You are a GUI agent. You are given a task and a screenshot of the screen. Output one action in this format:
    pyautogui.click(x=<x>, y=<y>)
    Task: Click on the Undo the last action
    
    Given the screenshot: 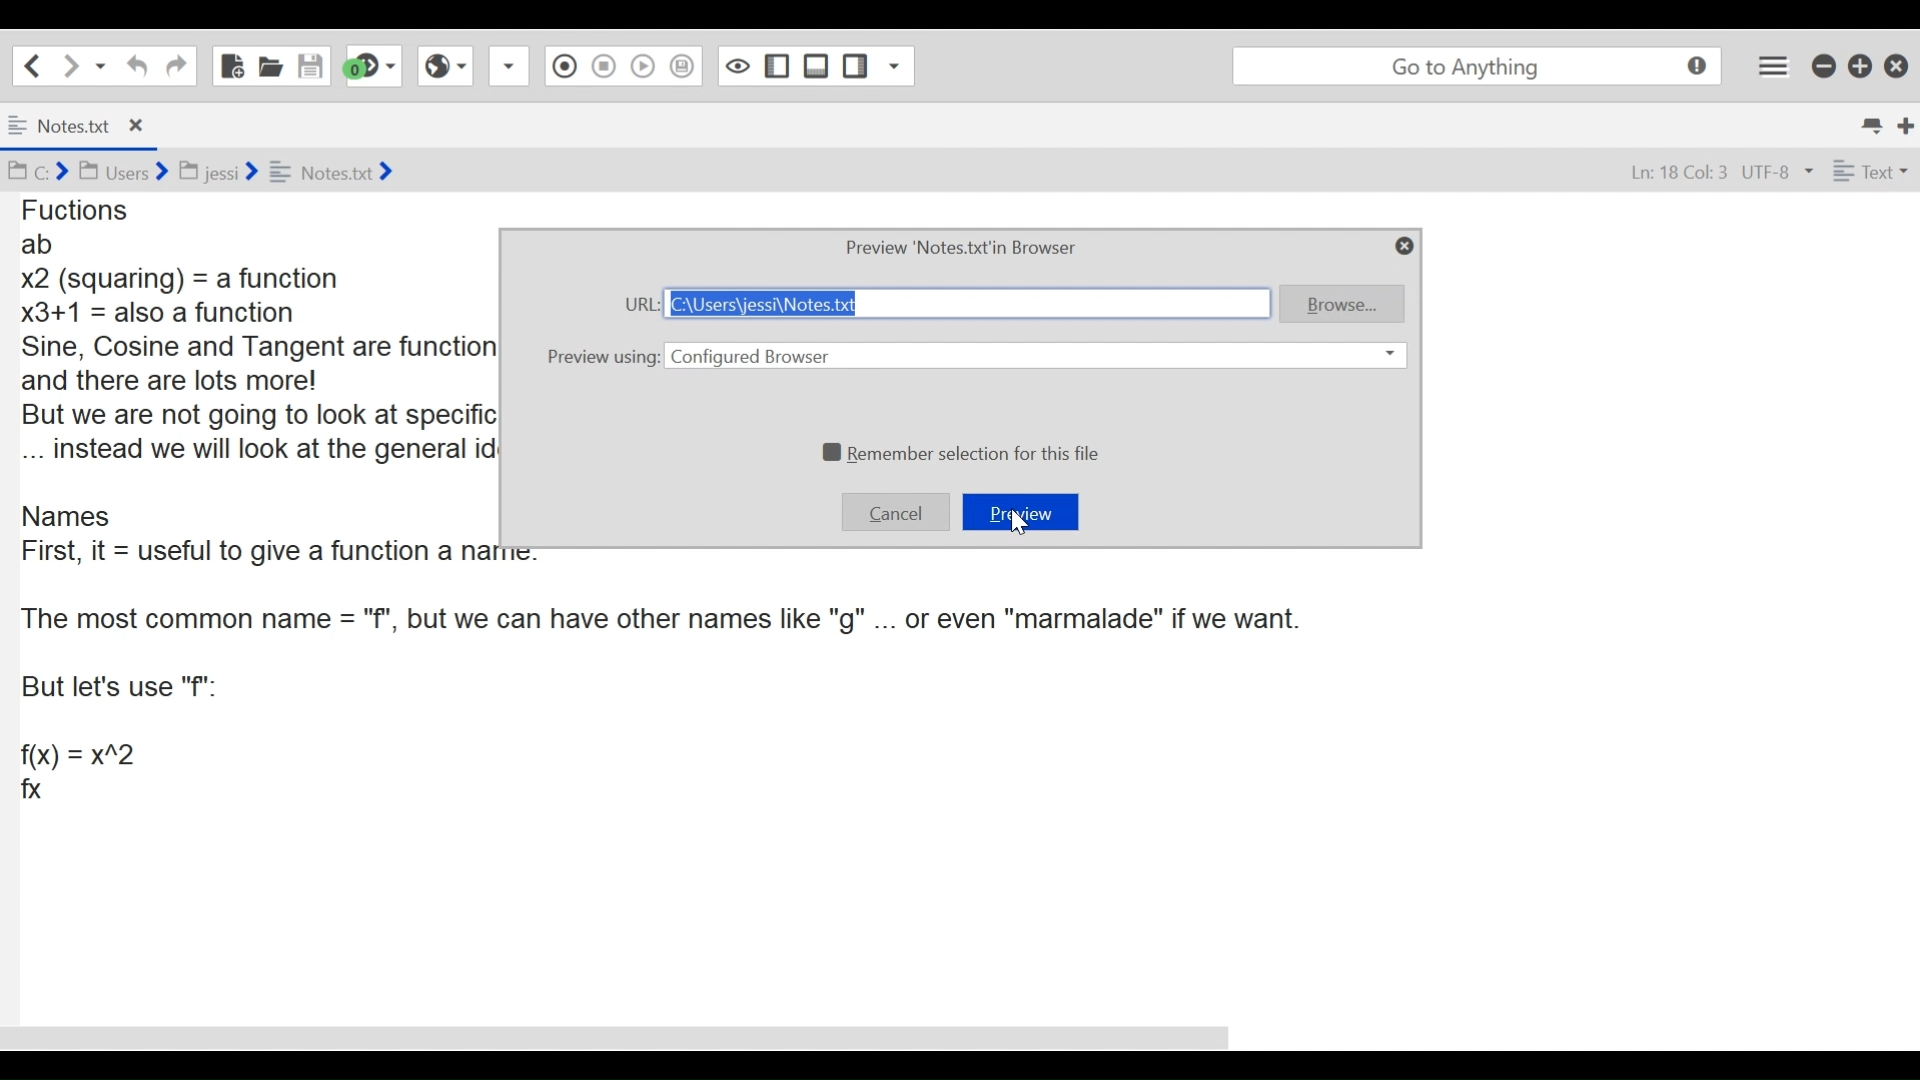 What is the action you would take?
    pyautogui.click(x=175, y=65)
    